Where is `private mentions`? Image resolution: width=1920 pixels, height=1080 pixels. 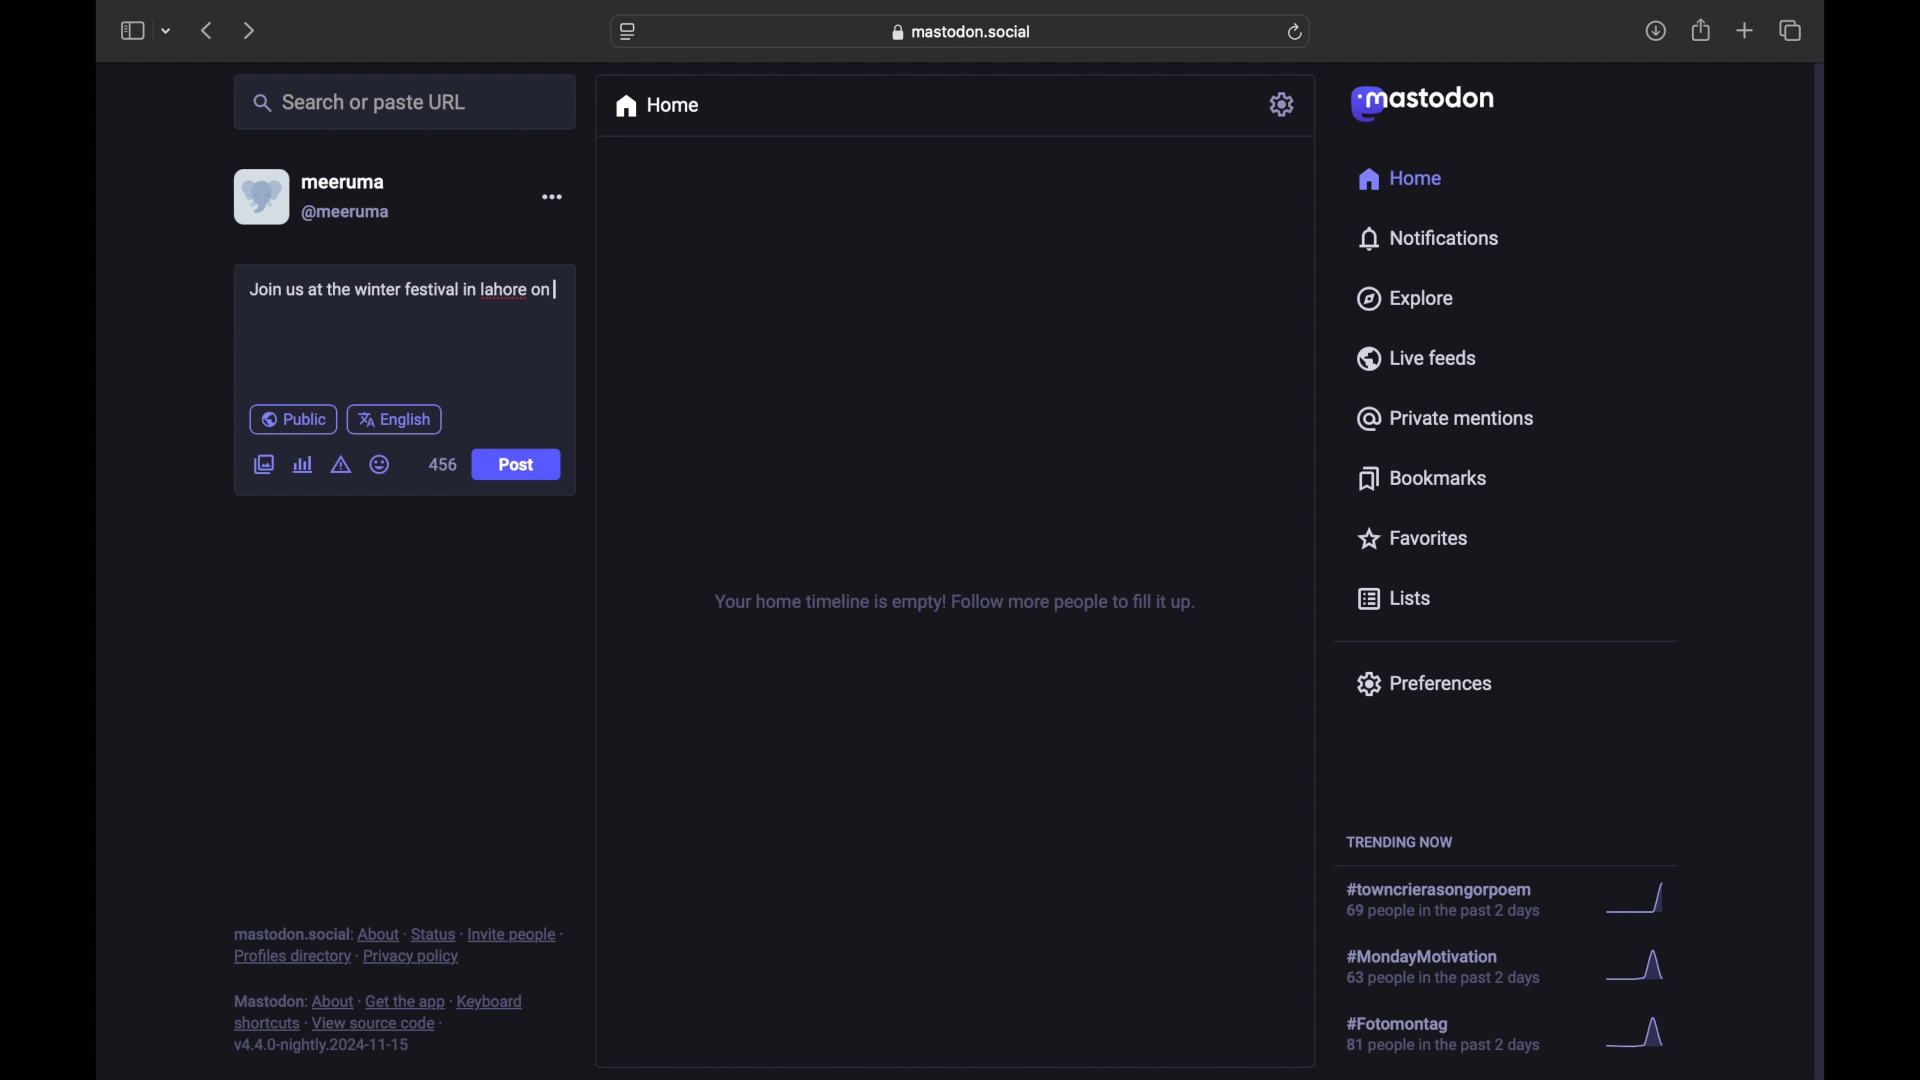
private mentions is located at coordinates (1446, 418).